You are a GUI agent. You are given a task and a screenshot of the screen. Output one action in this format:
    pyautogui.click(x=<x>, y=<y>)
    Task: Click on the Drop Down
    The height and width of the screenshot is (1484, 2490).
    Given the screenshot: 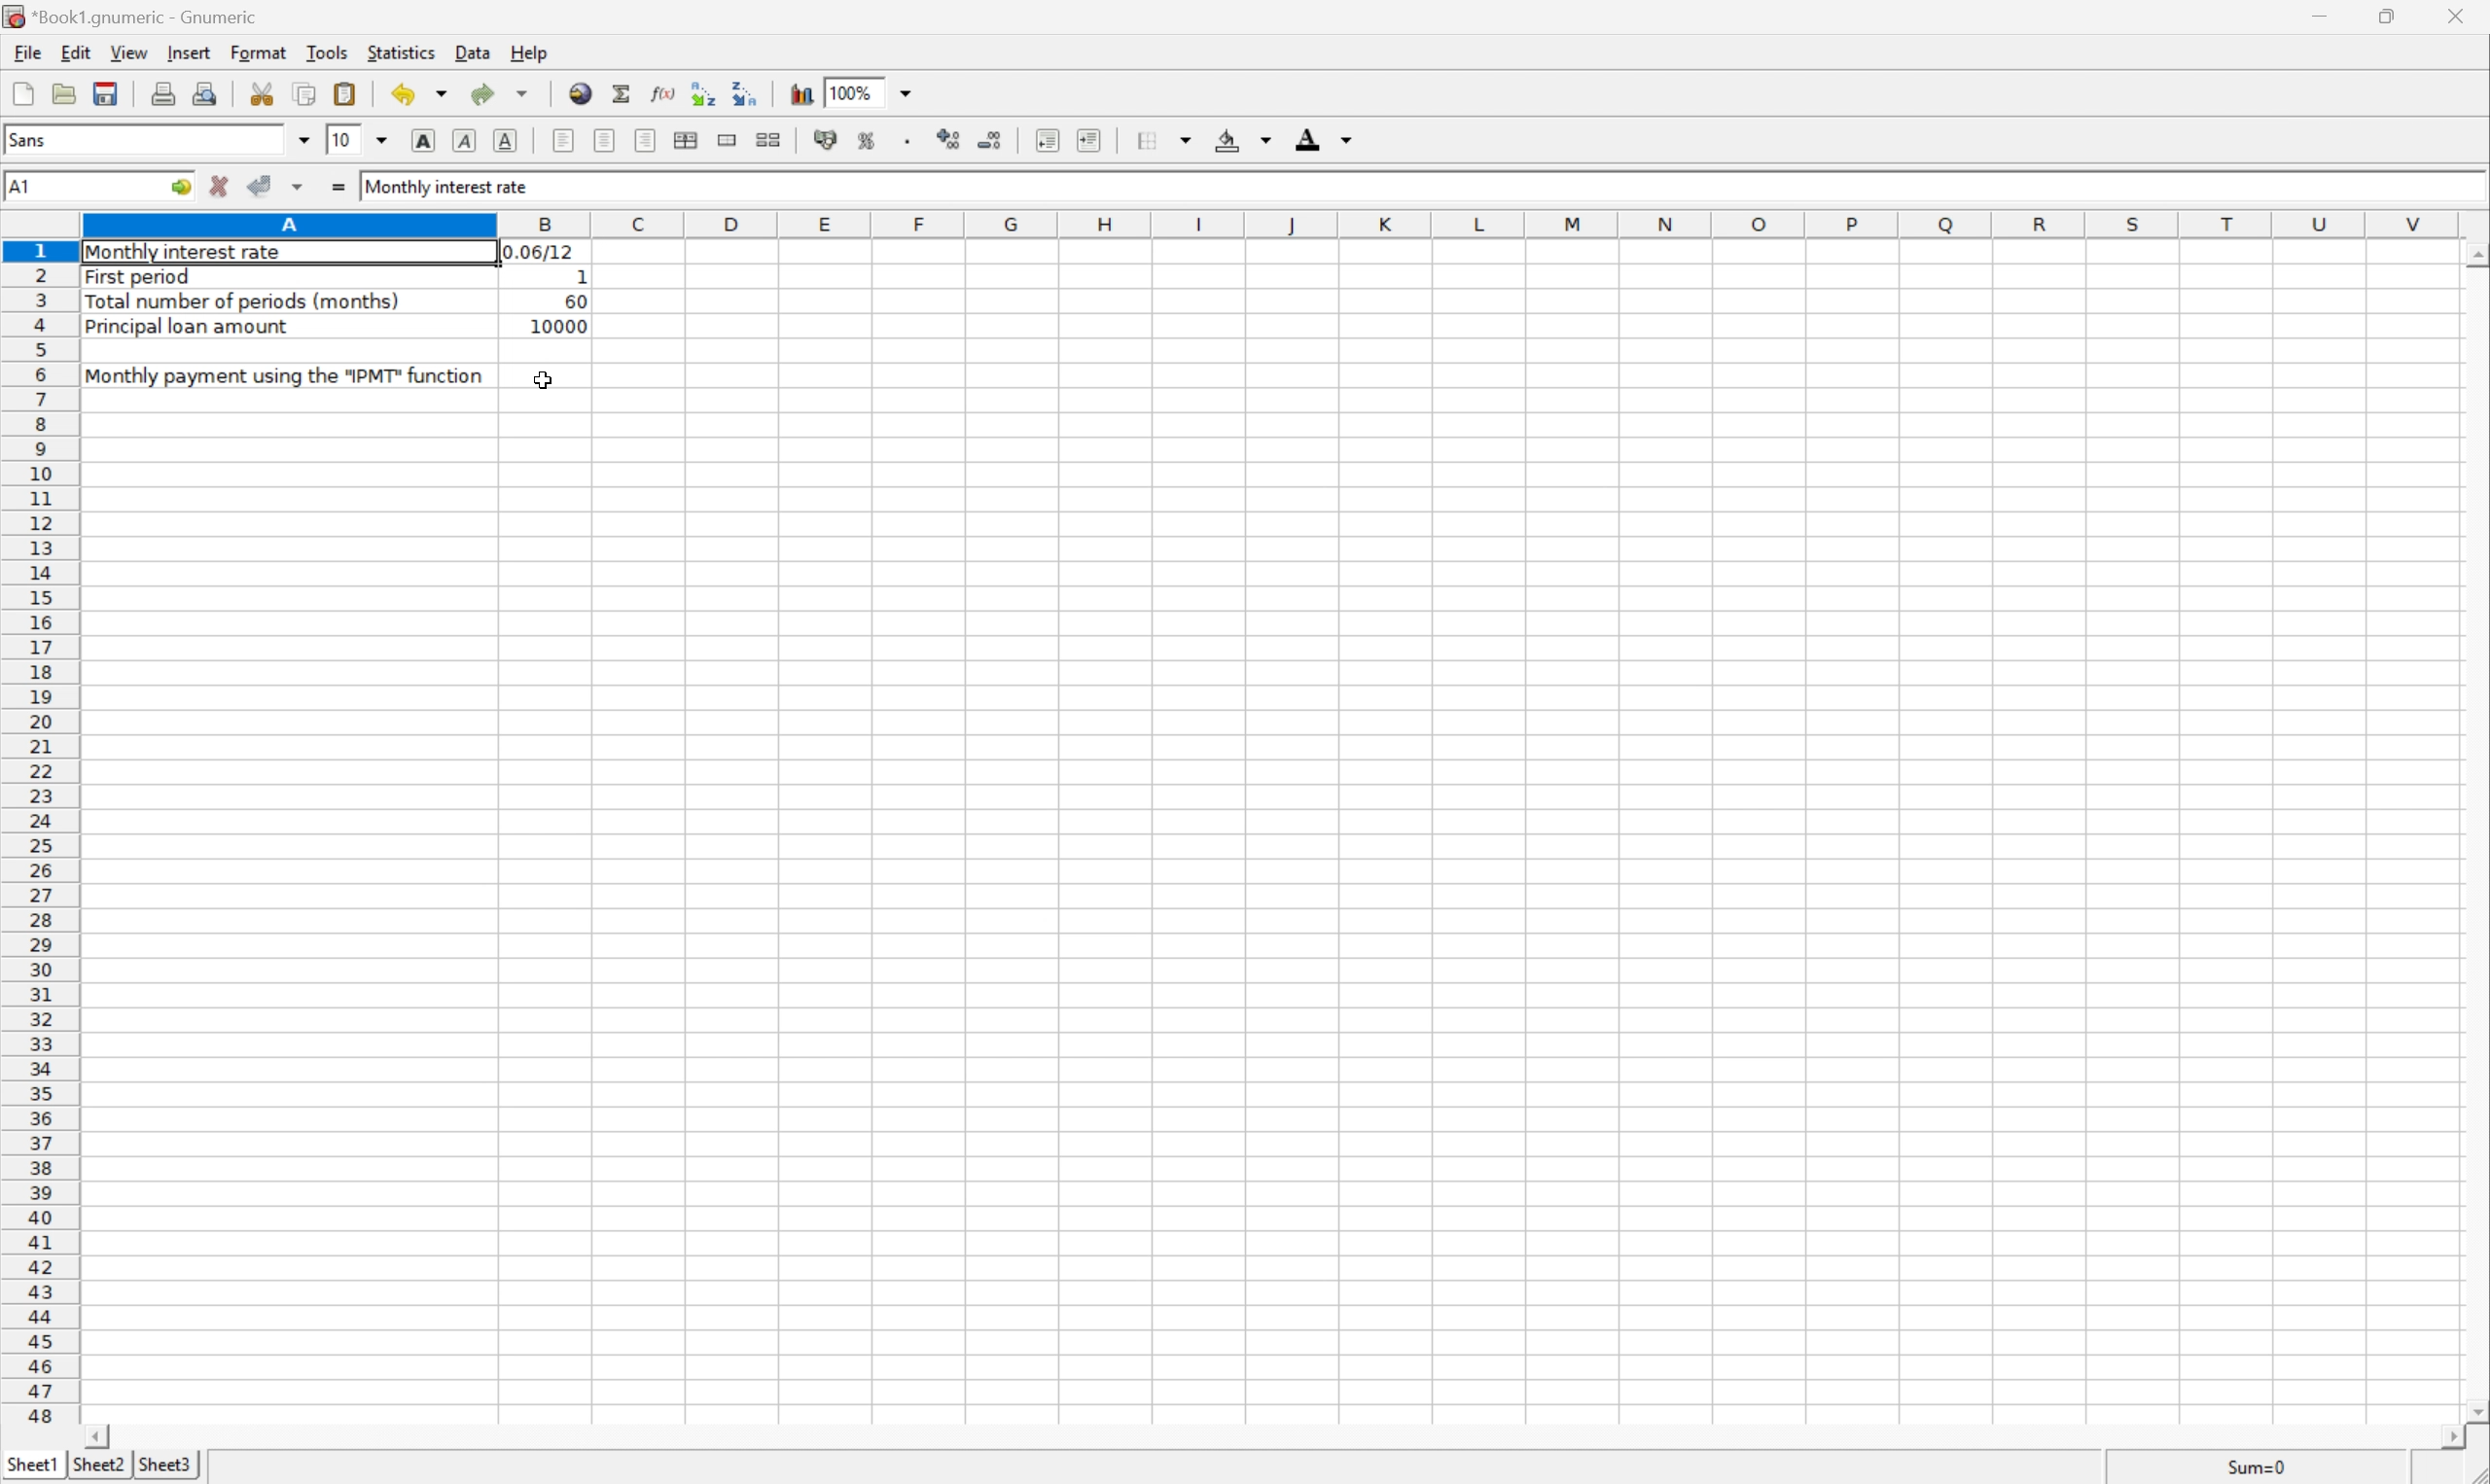 What is the action you would take?
    pyautogui.click(x=305, y=140)
    